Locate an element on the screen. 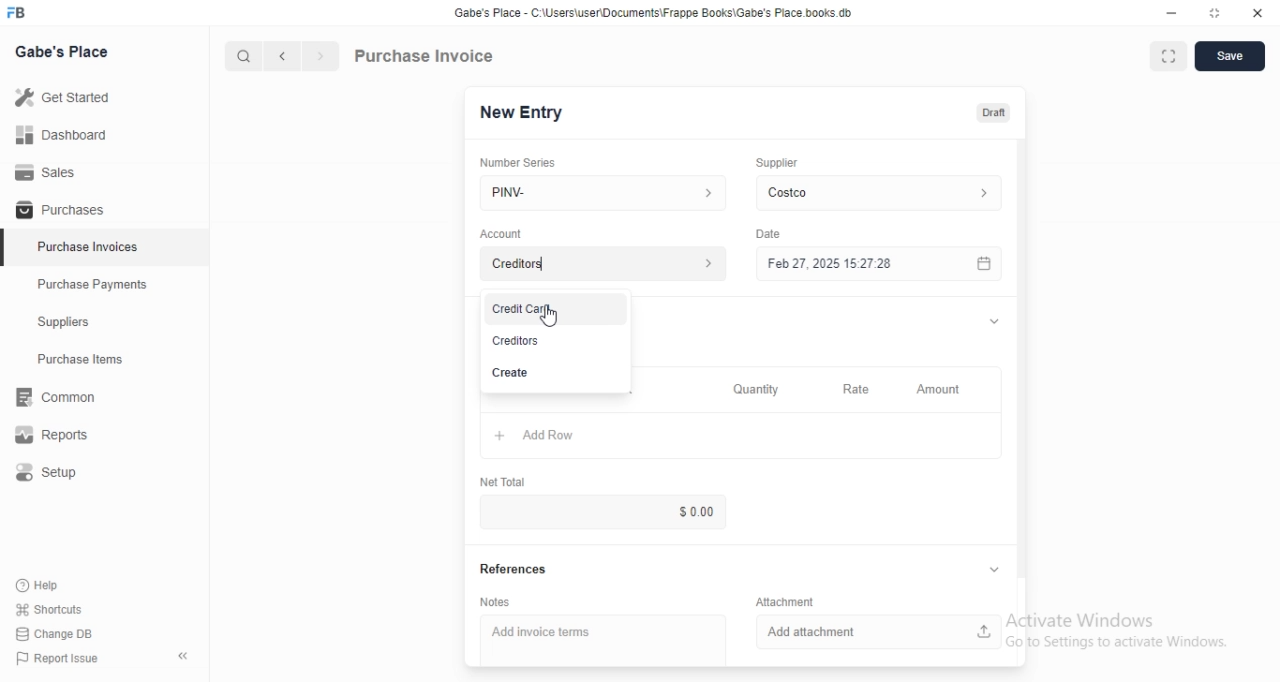  Previous button is located at coordinates (283, 56).